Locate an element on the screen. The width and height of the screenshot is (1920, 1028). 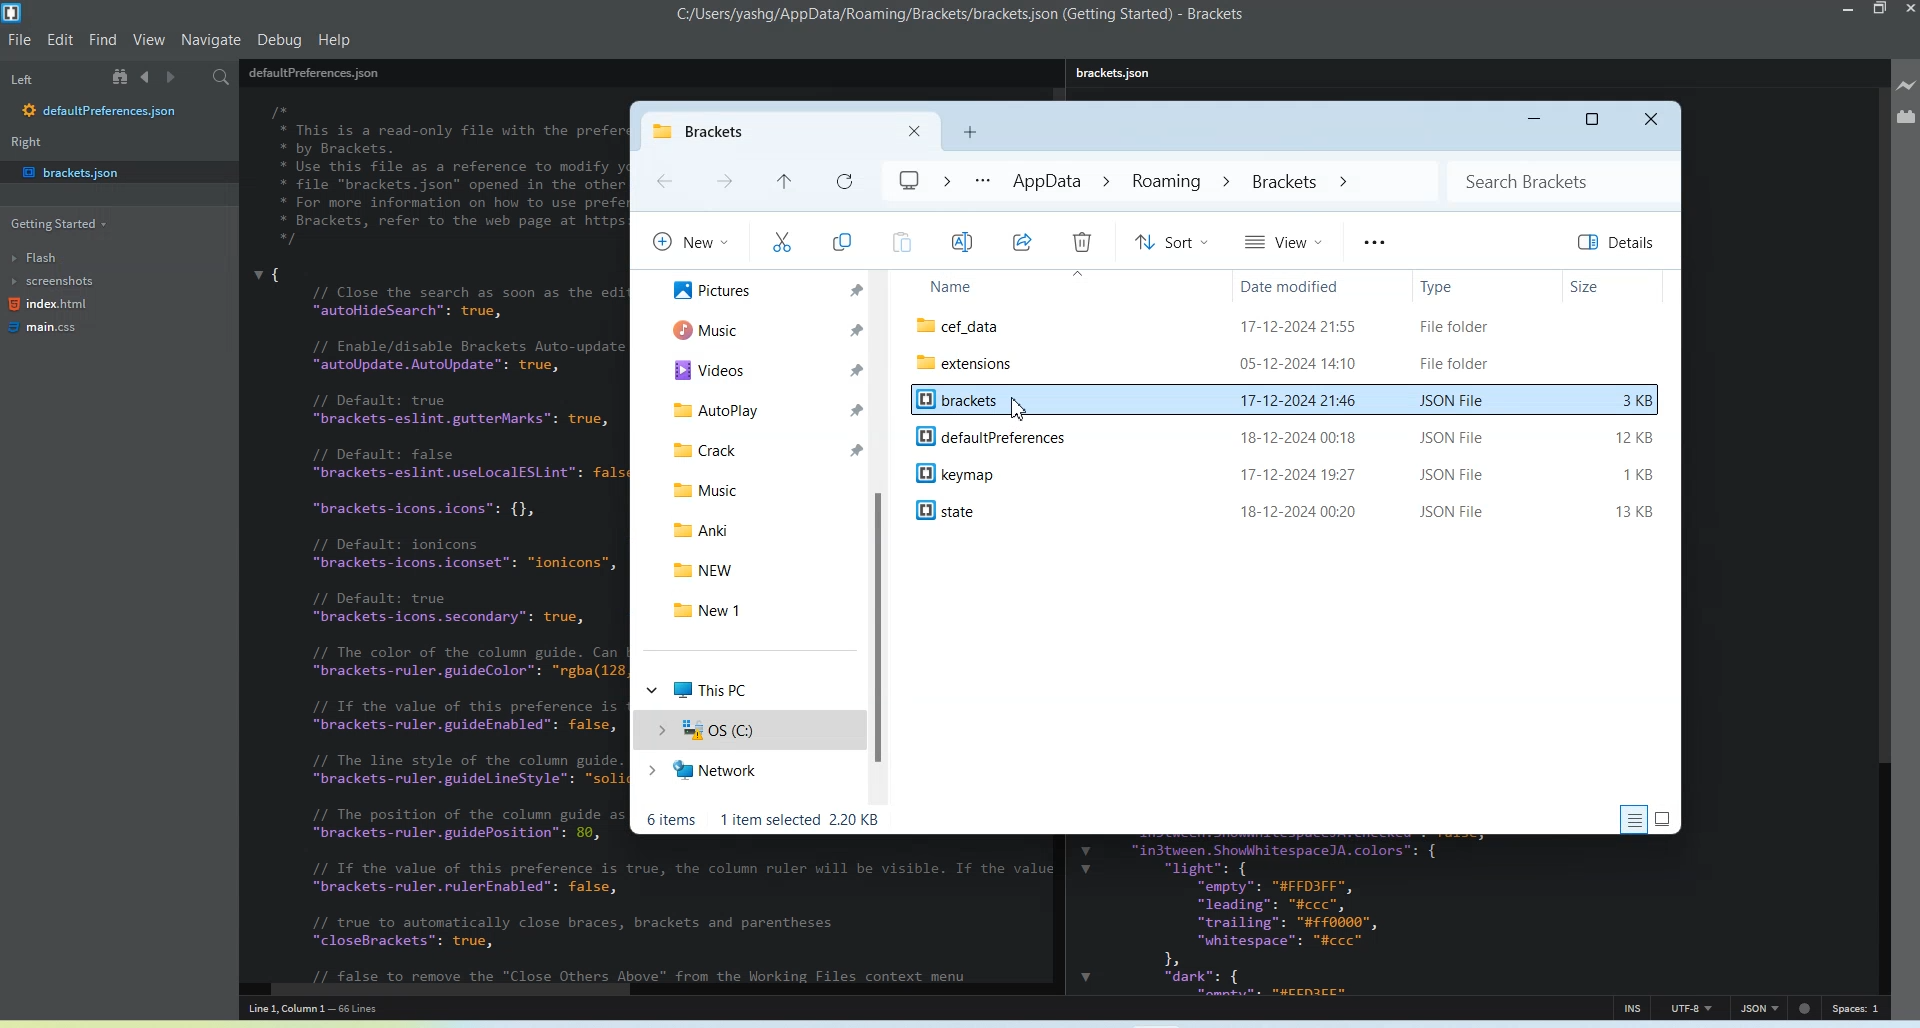
Videos is located at coordinates (761, 368).